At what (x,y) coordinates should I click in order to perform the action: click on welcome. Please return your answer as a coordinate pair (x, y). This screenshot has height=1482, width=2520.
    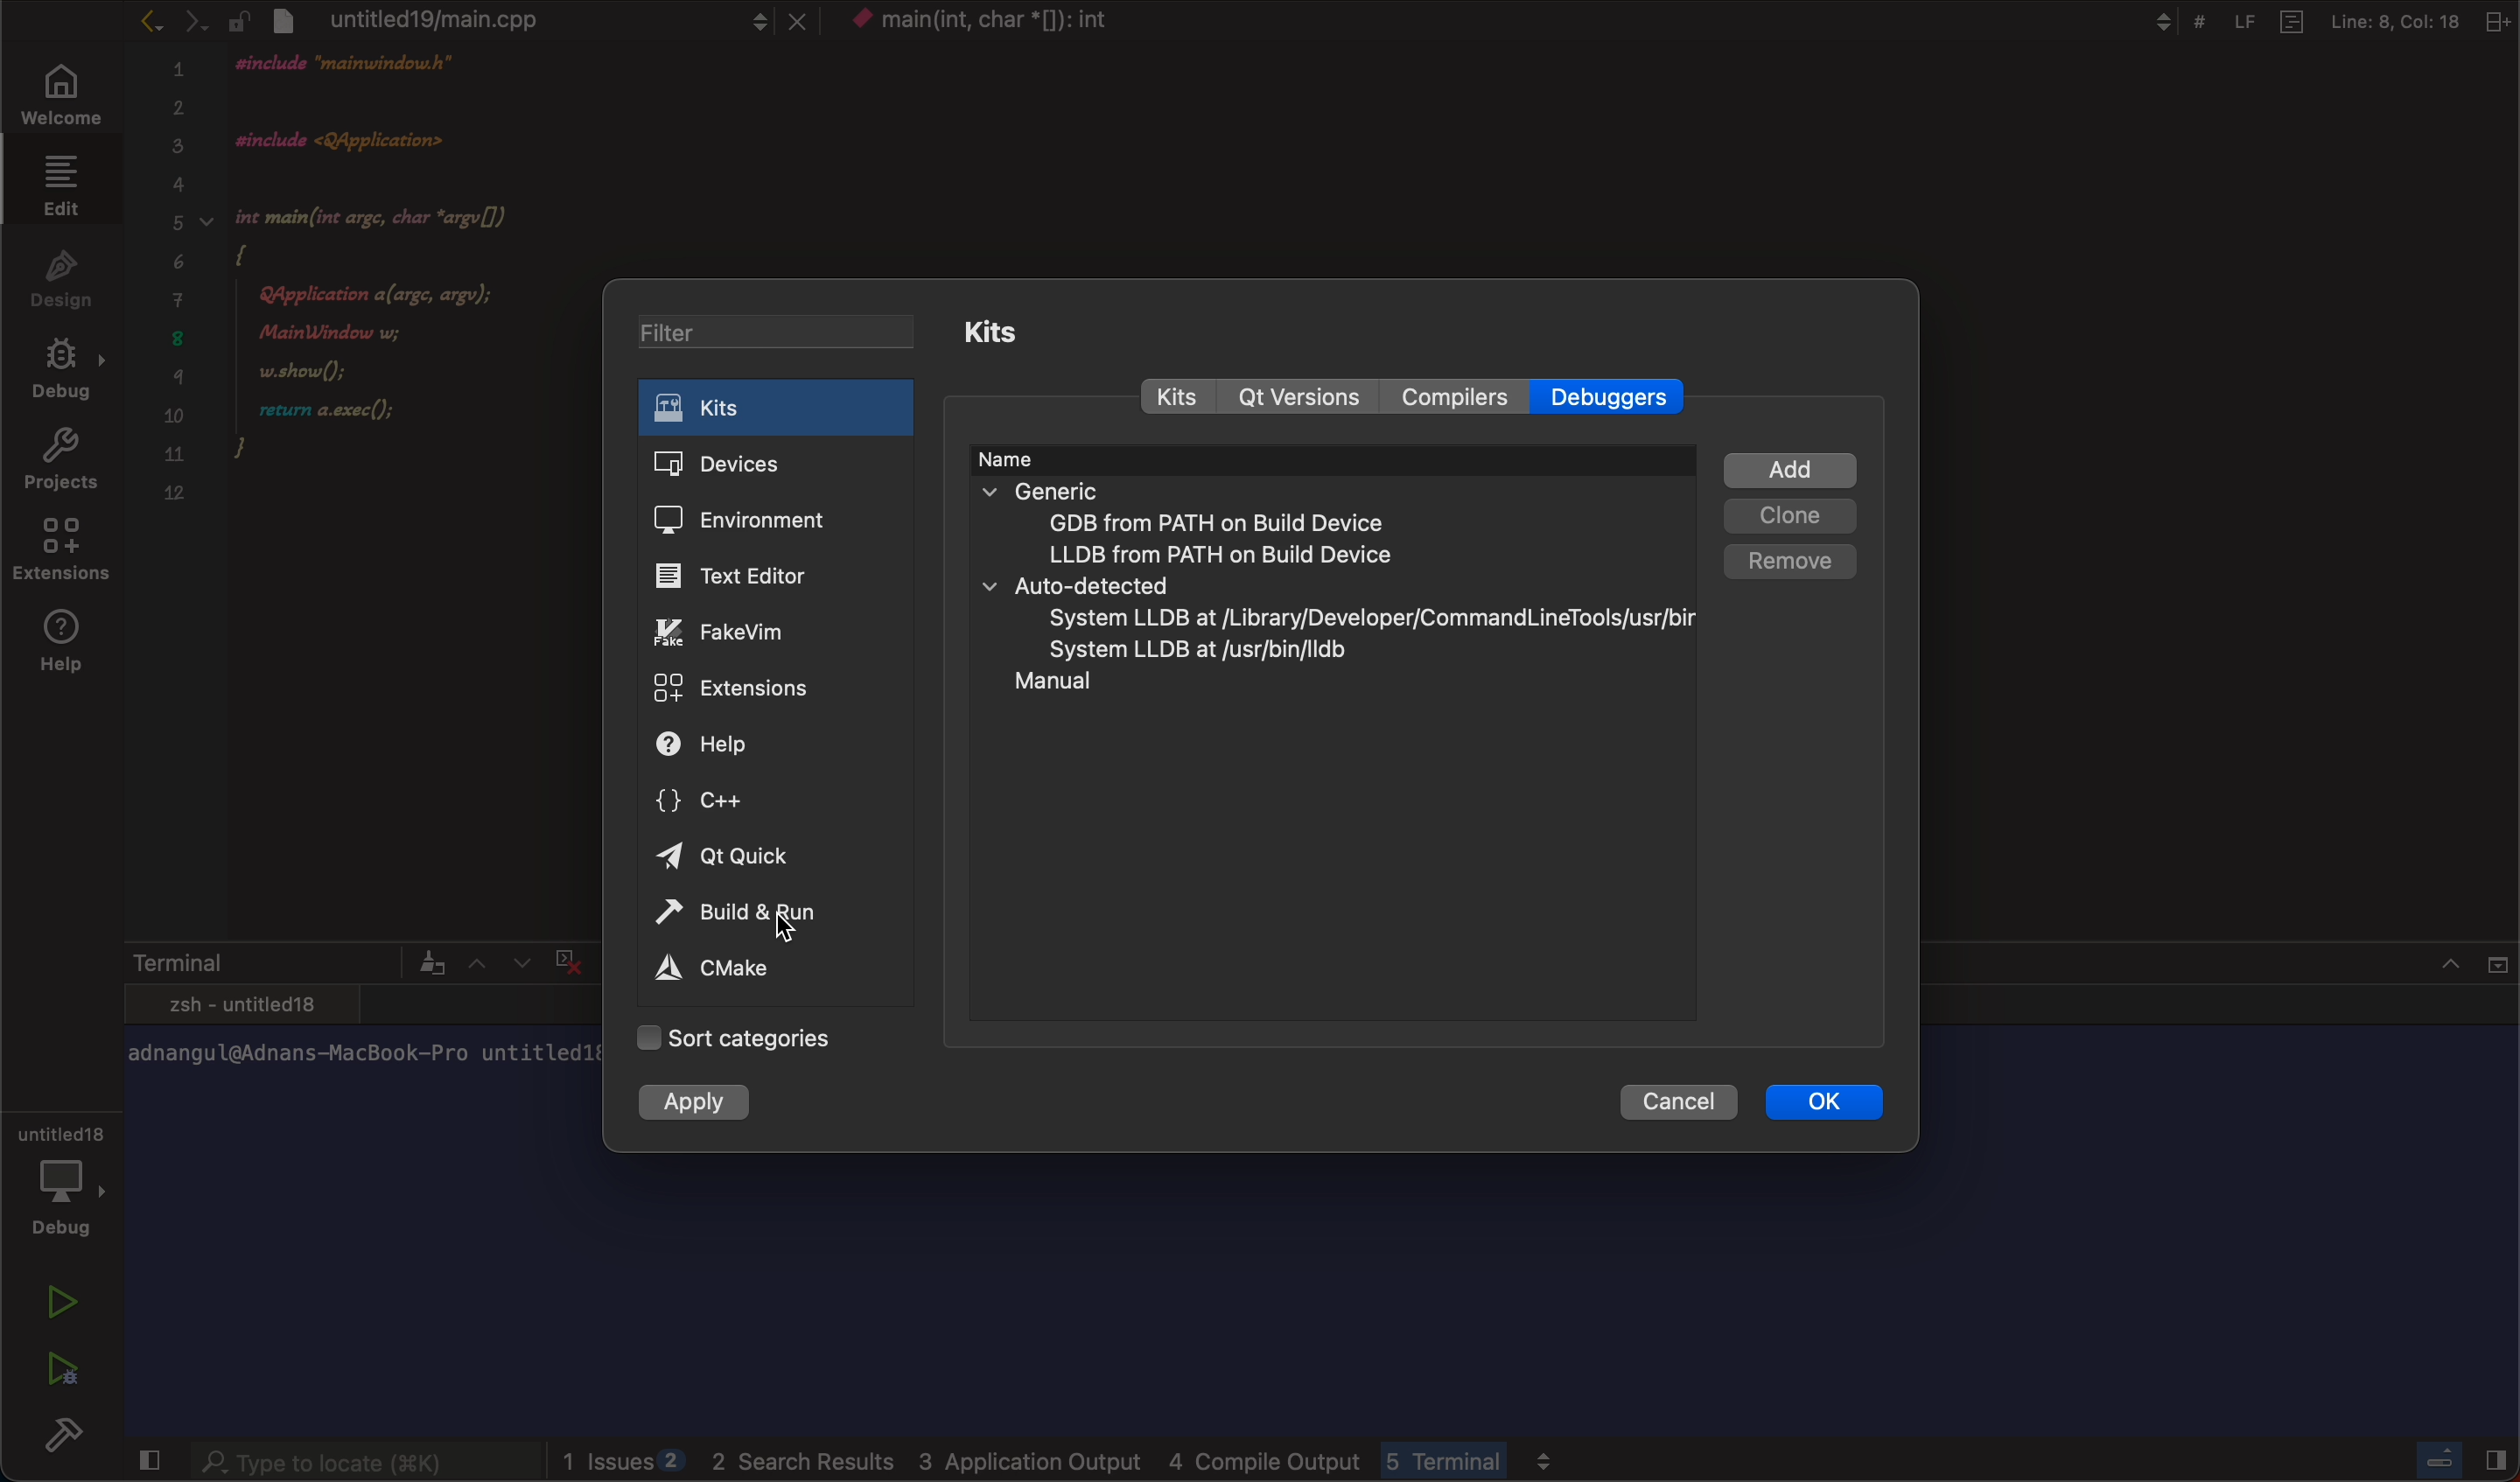
    Looking at the image, I should click on (62, 96).